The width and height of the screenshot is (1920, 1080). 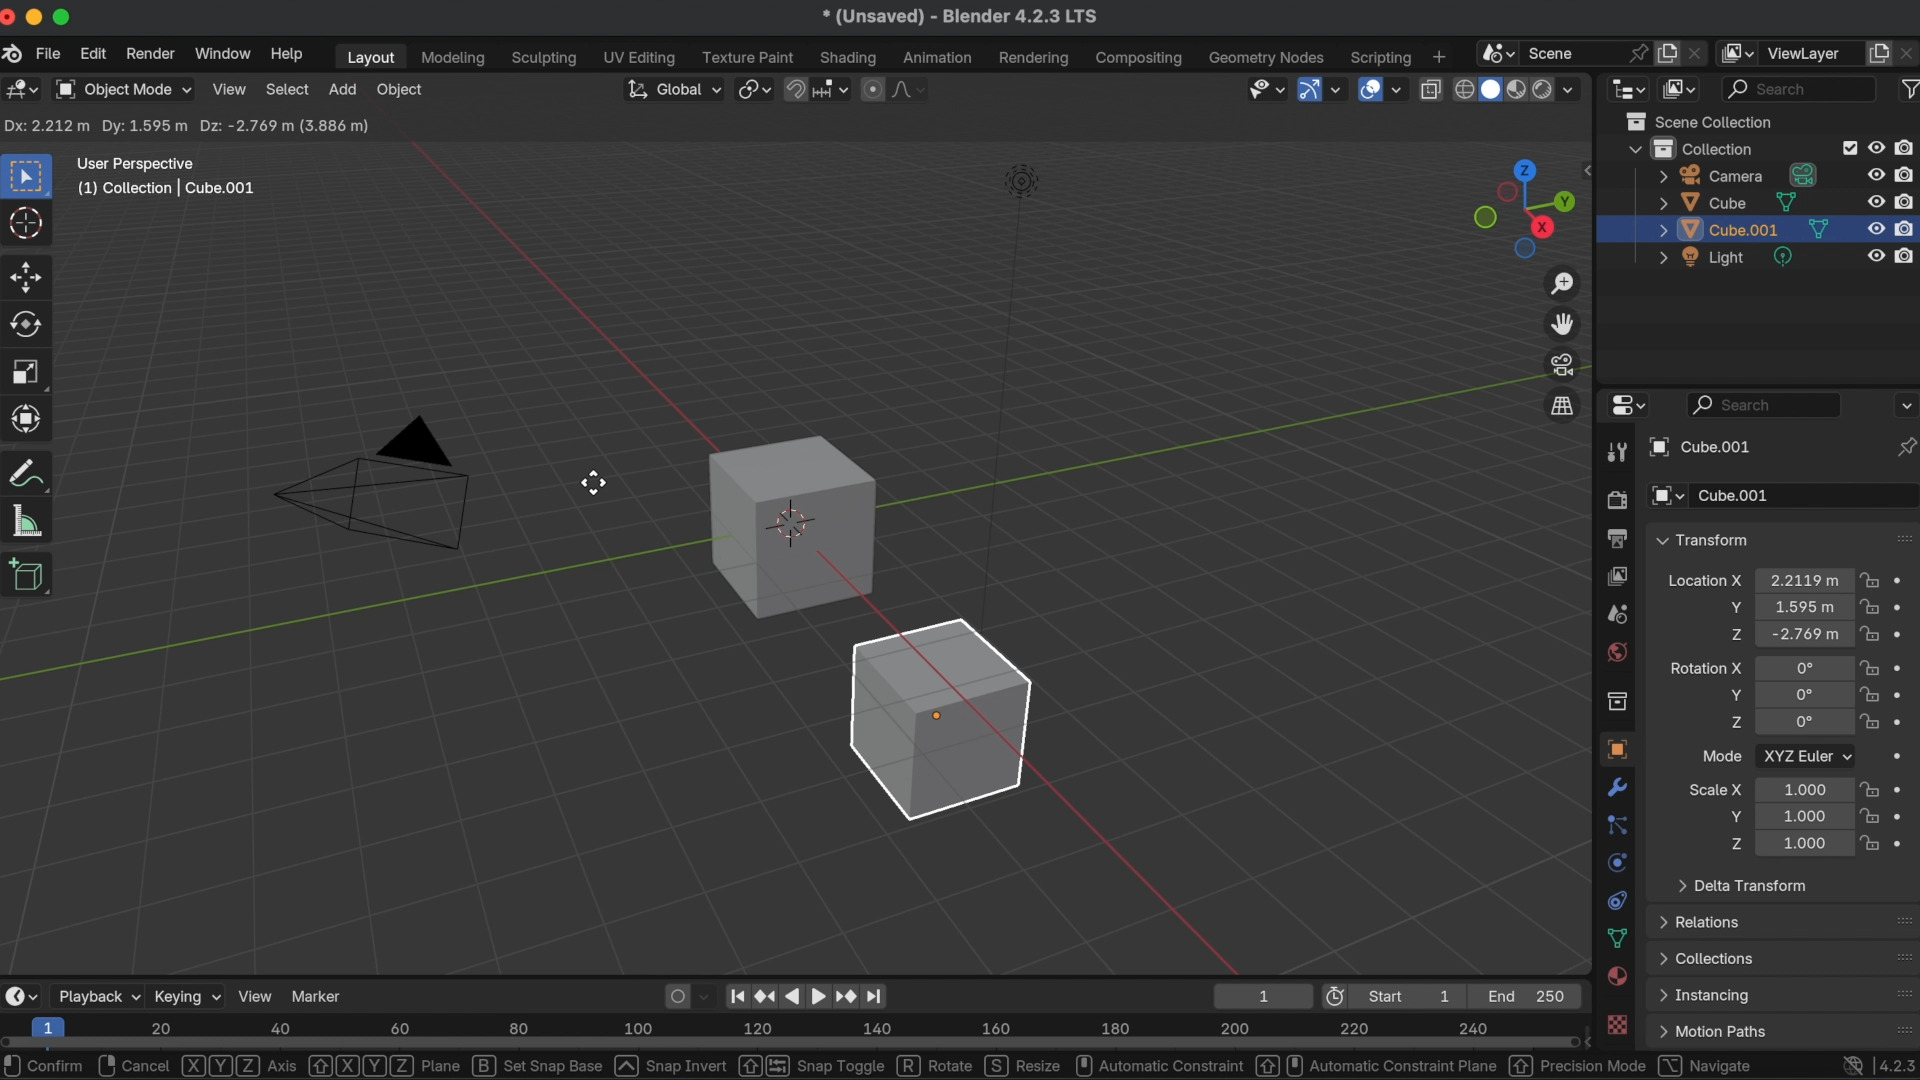 I want to click on scene collection, so click(x=1705, y=121).